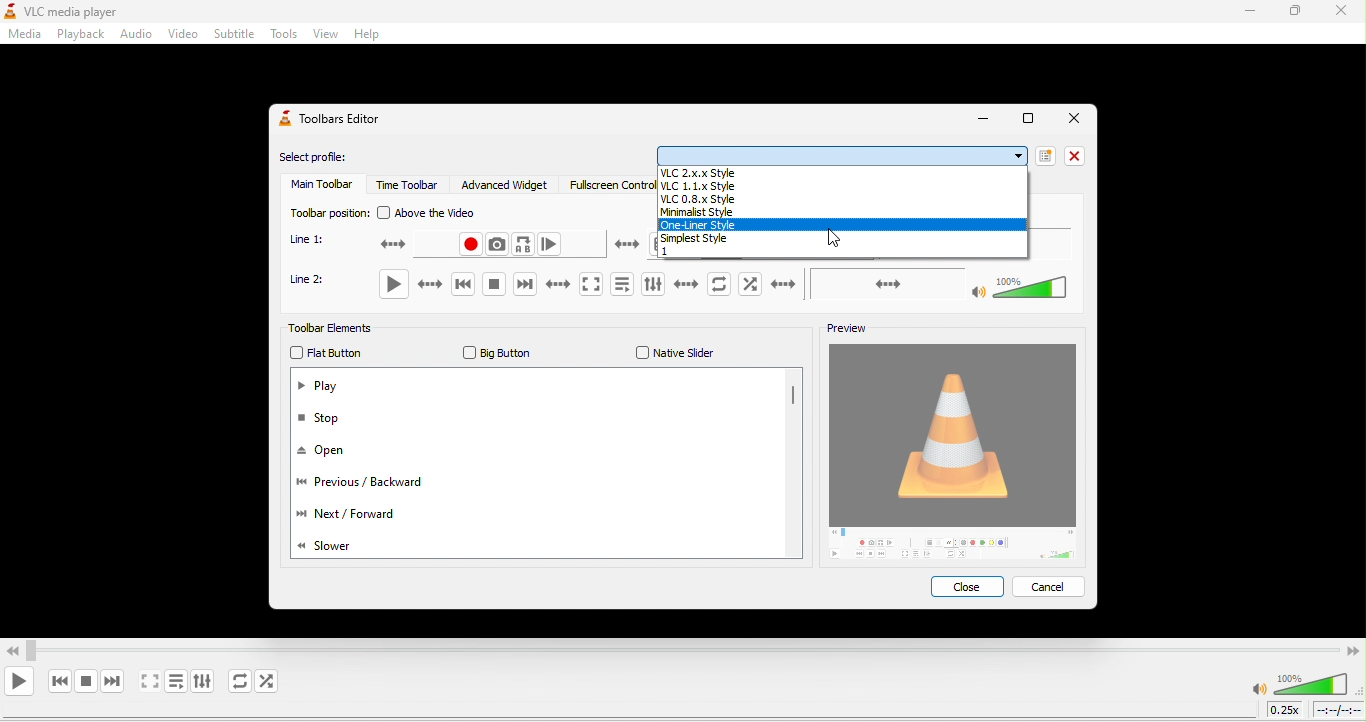  I want to click on vlc player media, so click(96, 10).